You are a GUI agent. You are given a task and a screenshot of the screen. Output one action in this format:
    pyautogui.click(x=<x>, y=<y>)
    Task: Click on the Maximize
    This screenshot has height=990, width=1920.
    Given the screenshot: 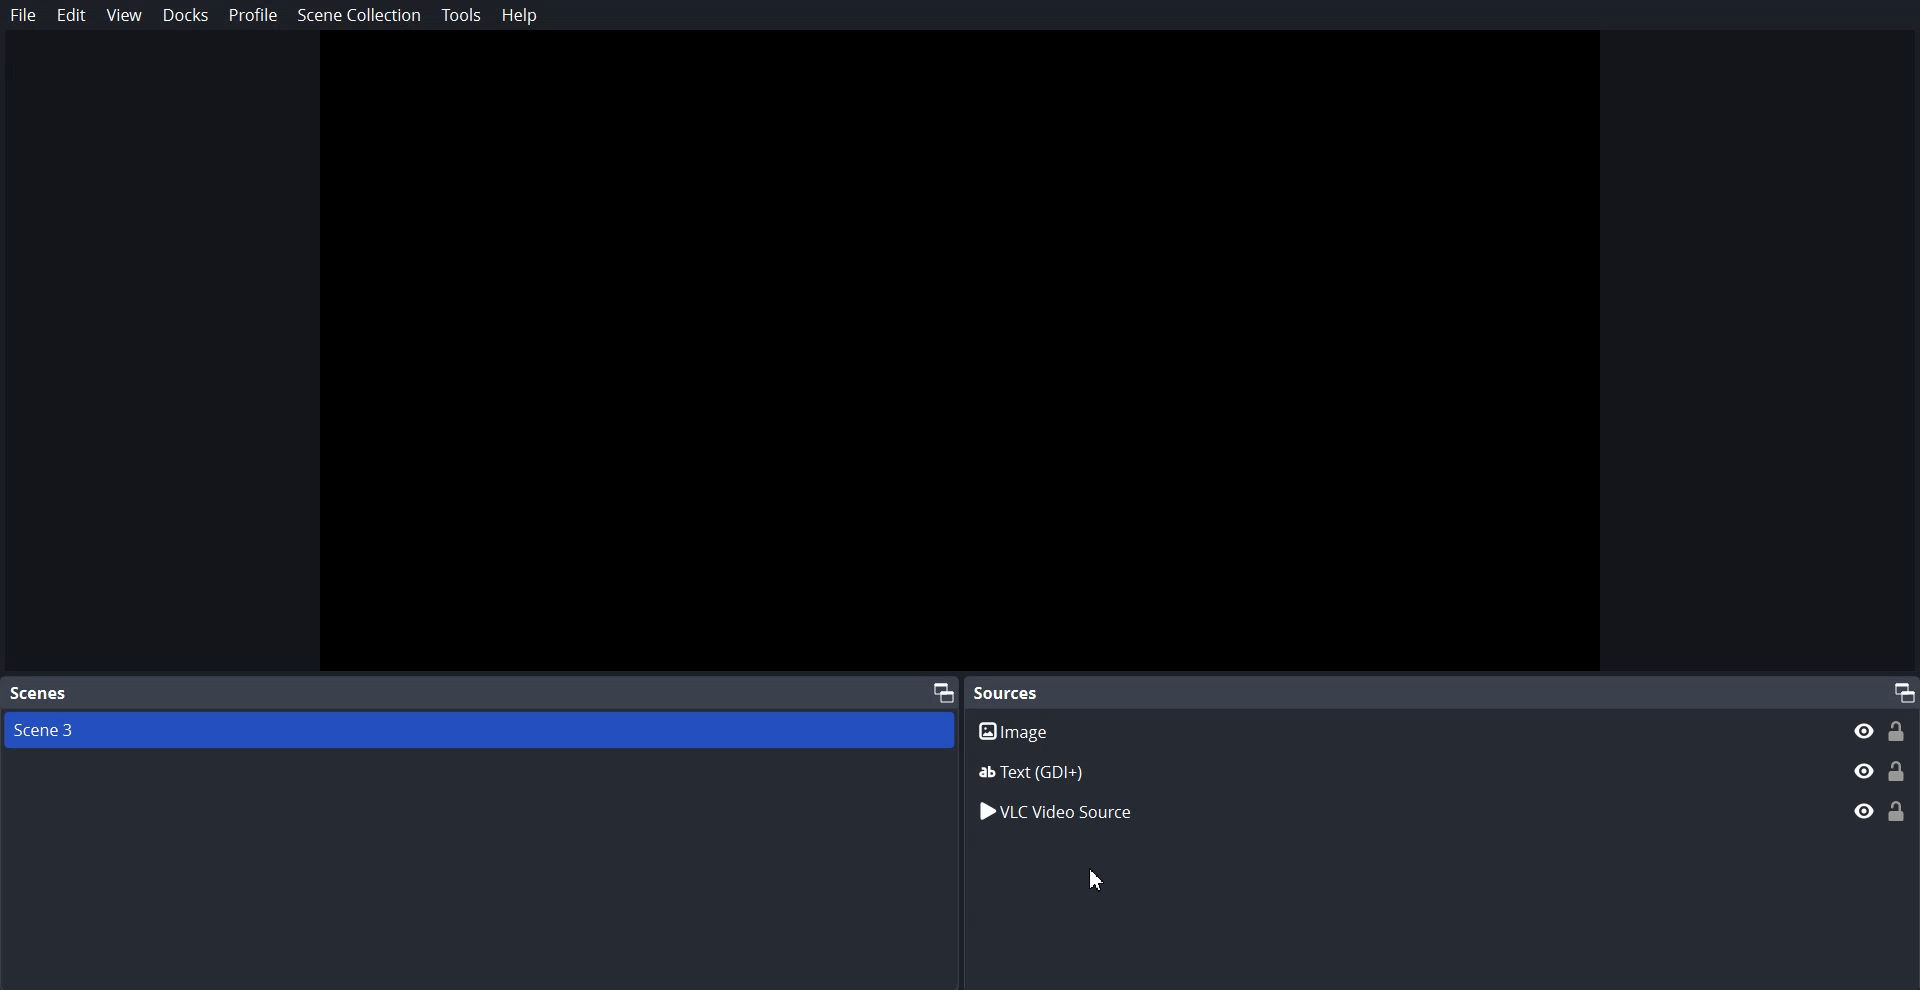 What is the action you would take?
    pyautogui.click(x=944, y=691)
    